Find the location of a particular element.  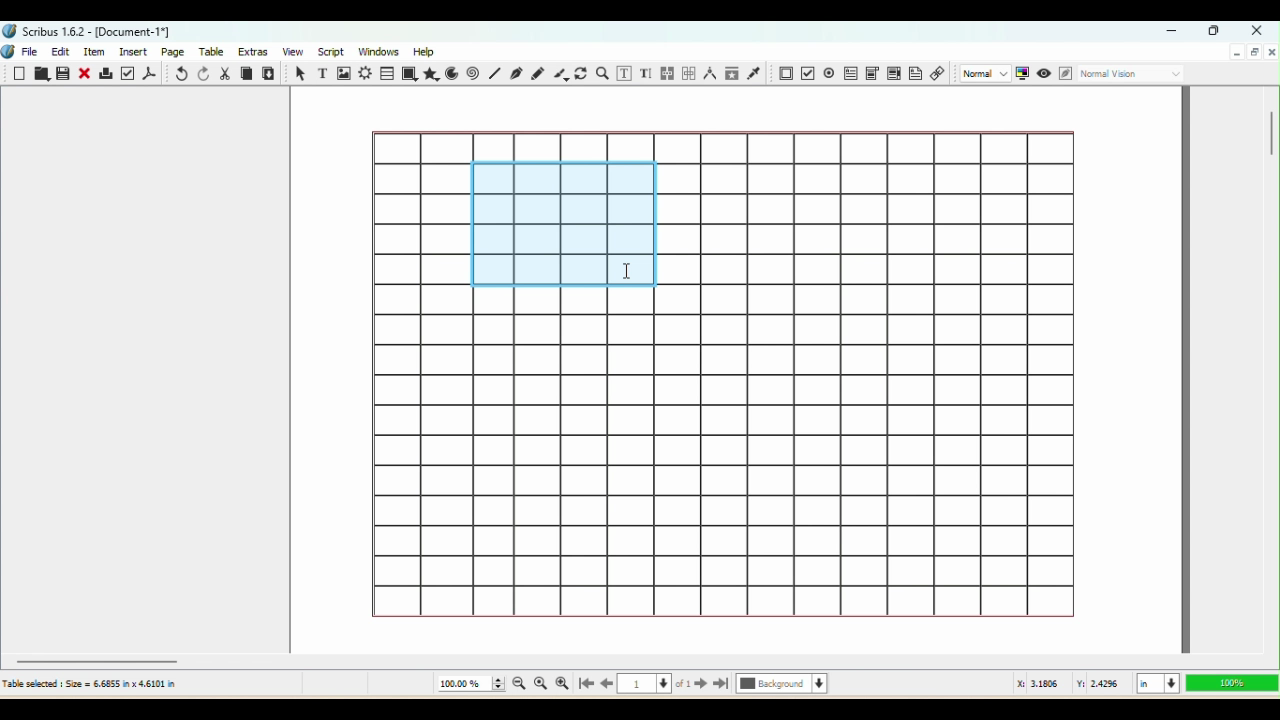

Table selected Size 6.6855 in x 4.6101 in is located at coordinates (90, 683).